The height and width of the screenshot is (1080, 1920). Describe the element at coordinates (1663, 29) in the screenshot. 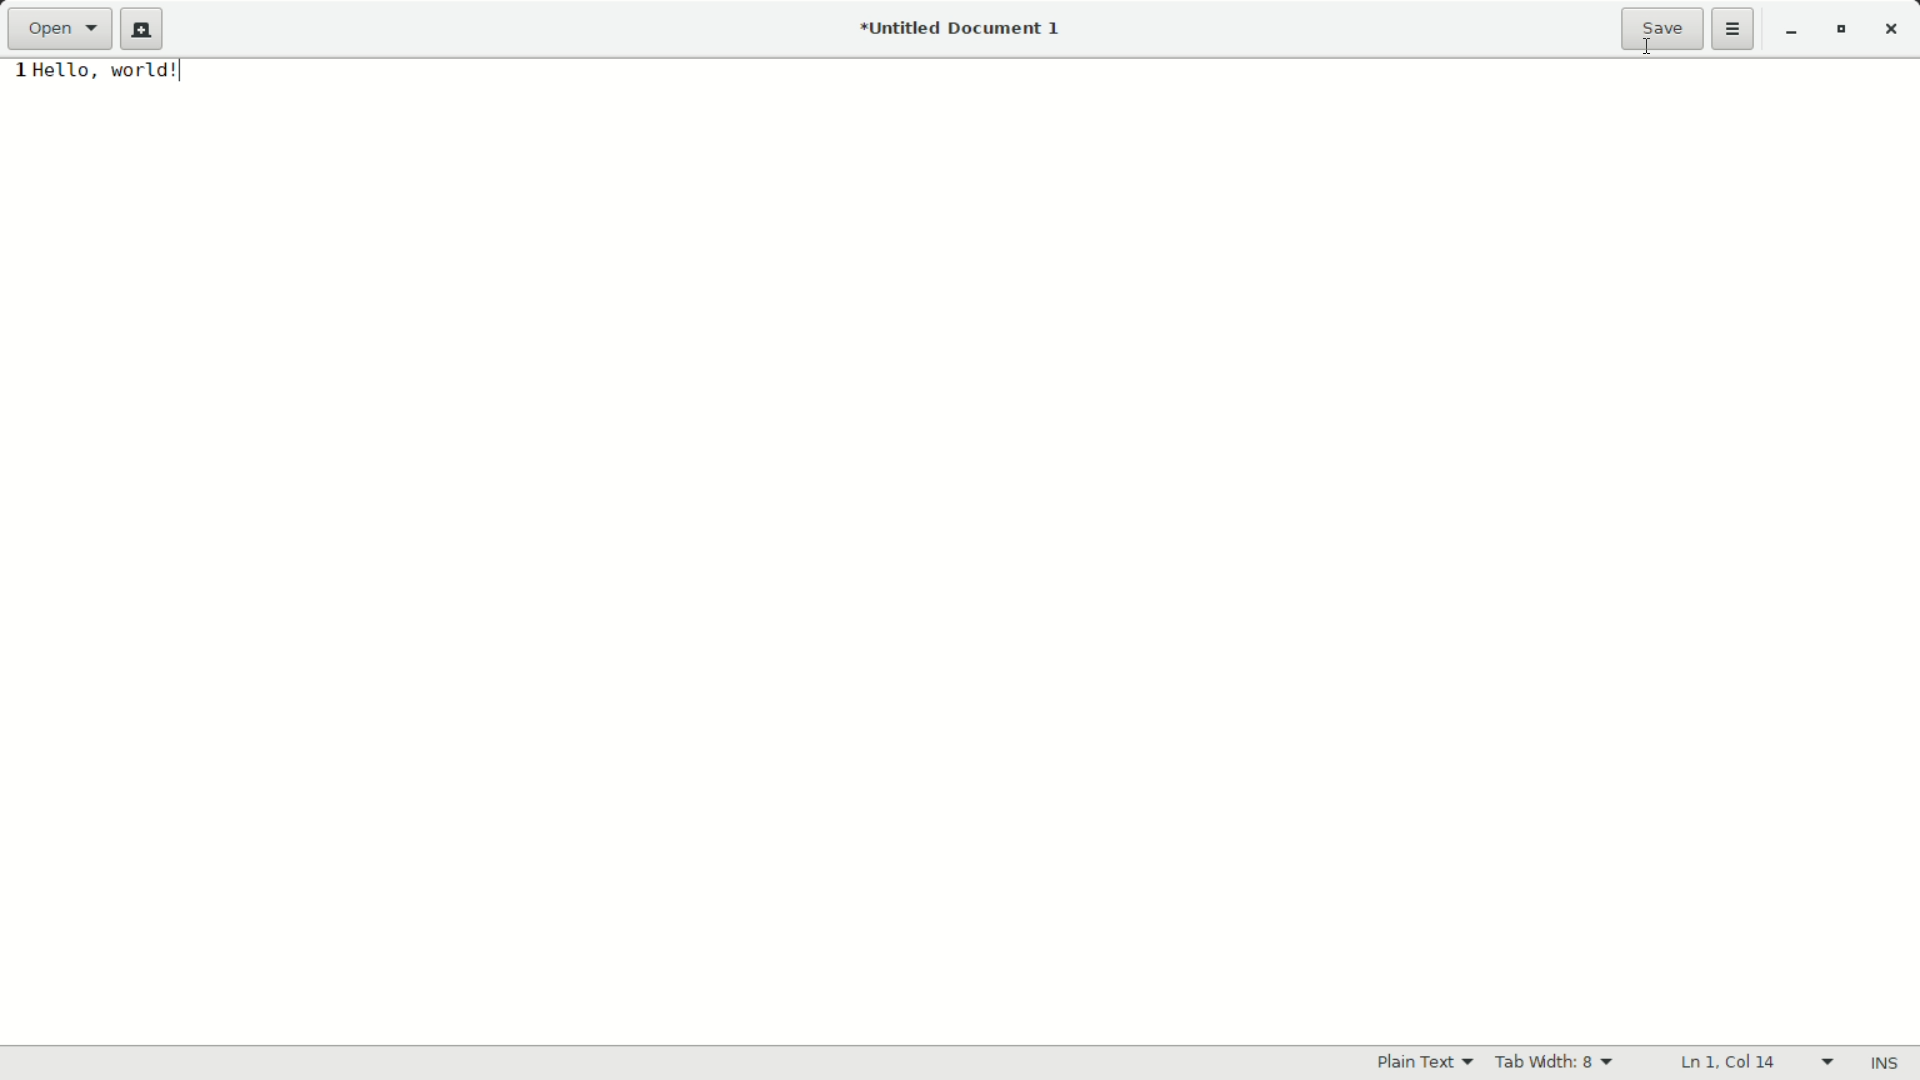

I see `save file` at that location.